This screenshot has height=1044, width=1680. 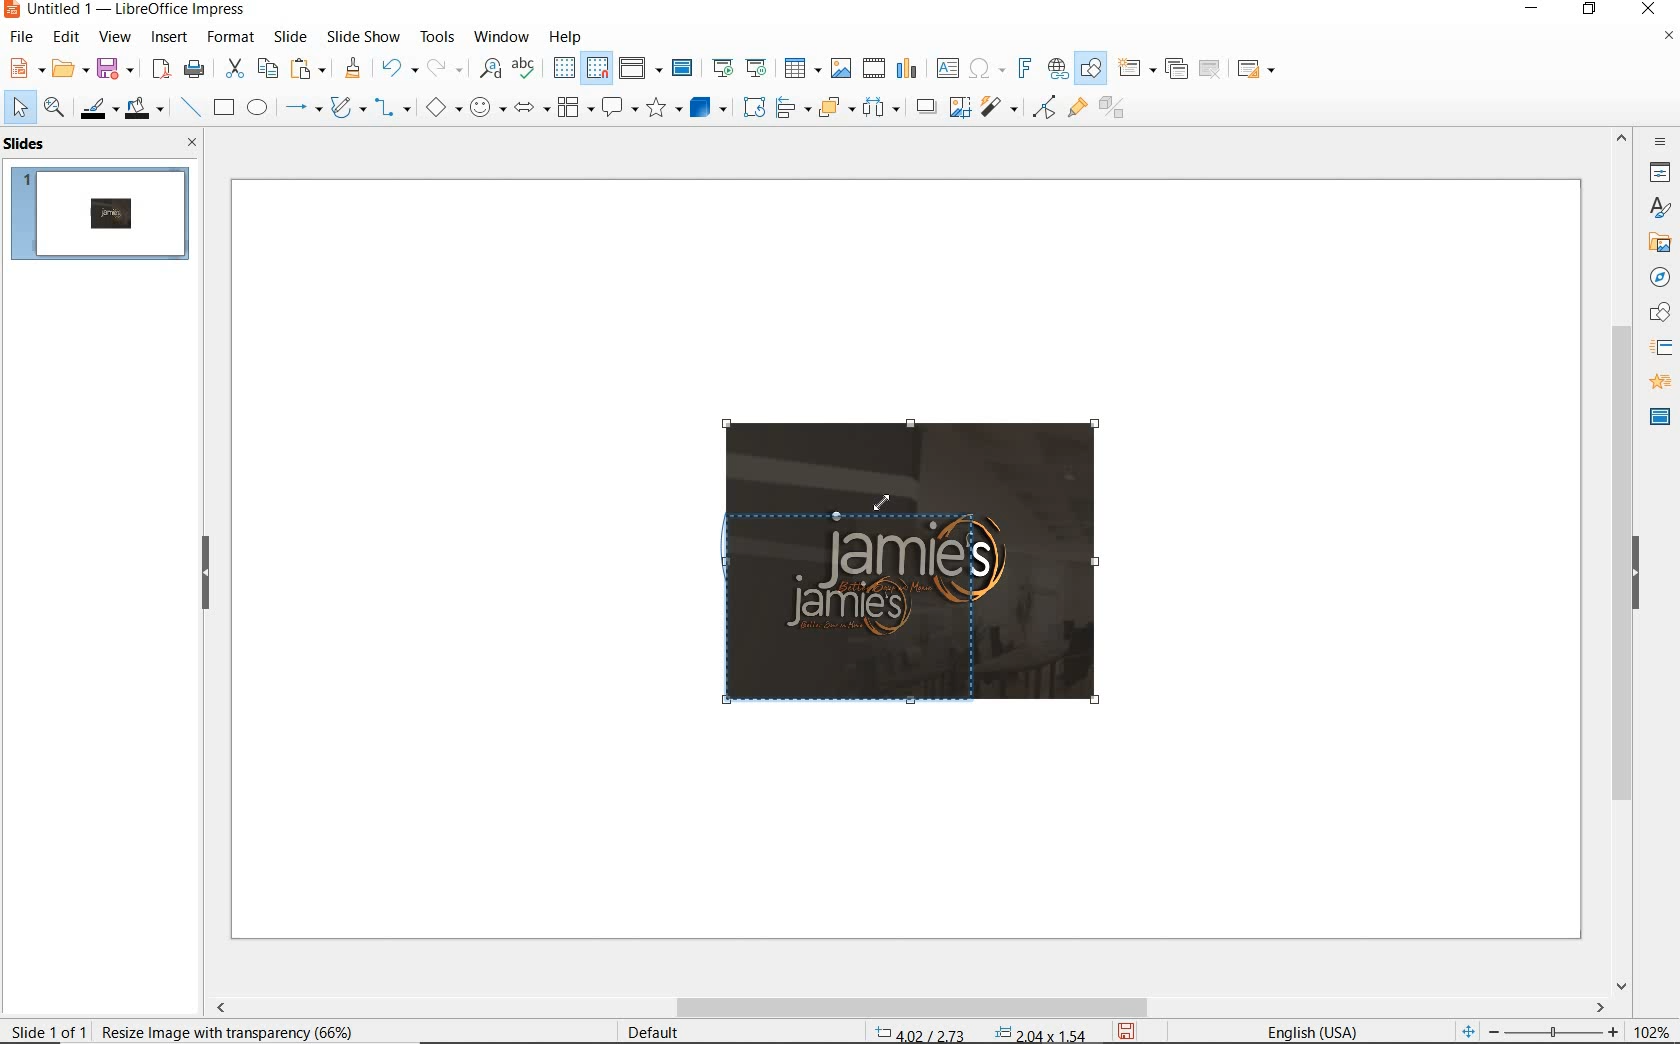 What do you see at coordinates (925, 105) in the screenshot?
I see `shadow` at bounding box center [925, 105].